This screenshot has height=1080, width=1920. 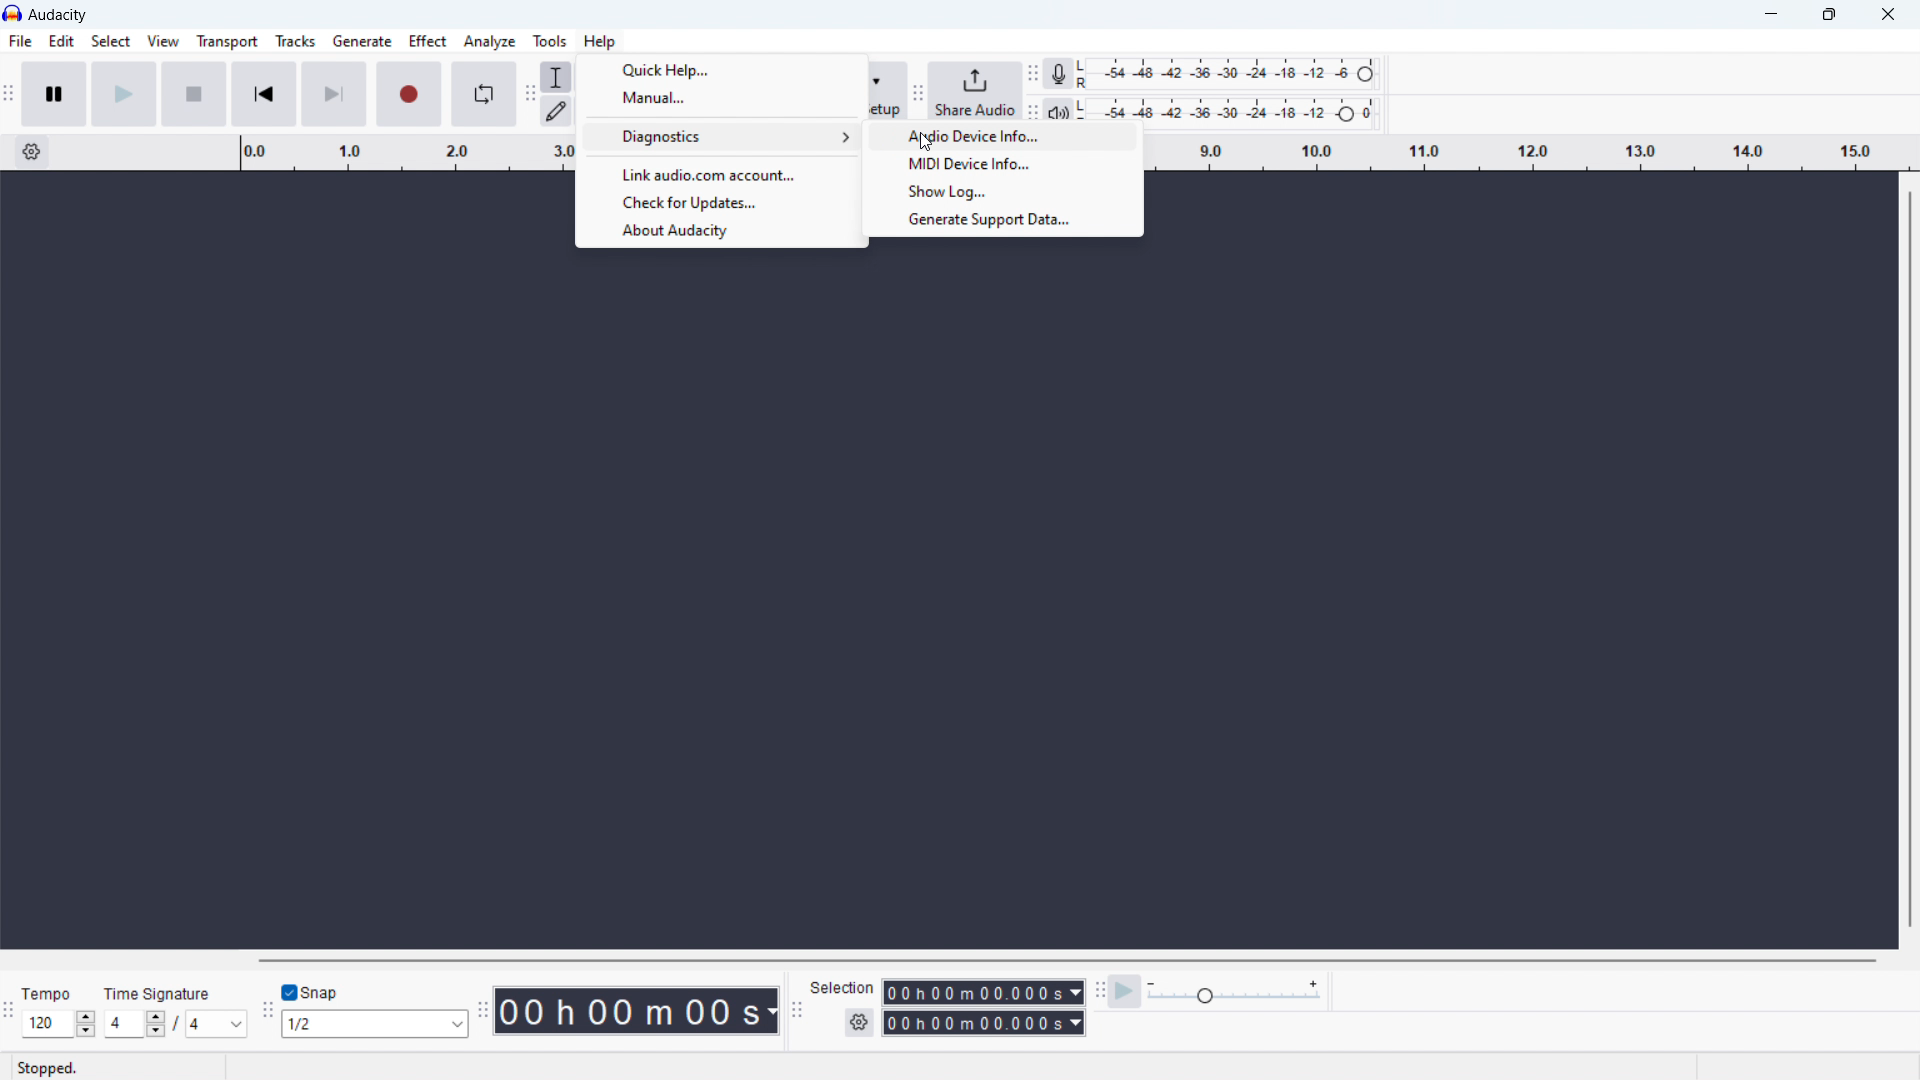 What do you see at coordinates (294, 41) in the screenshot?
I see `tracks` at bounding box center [294, 41].